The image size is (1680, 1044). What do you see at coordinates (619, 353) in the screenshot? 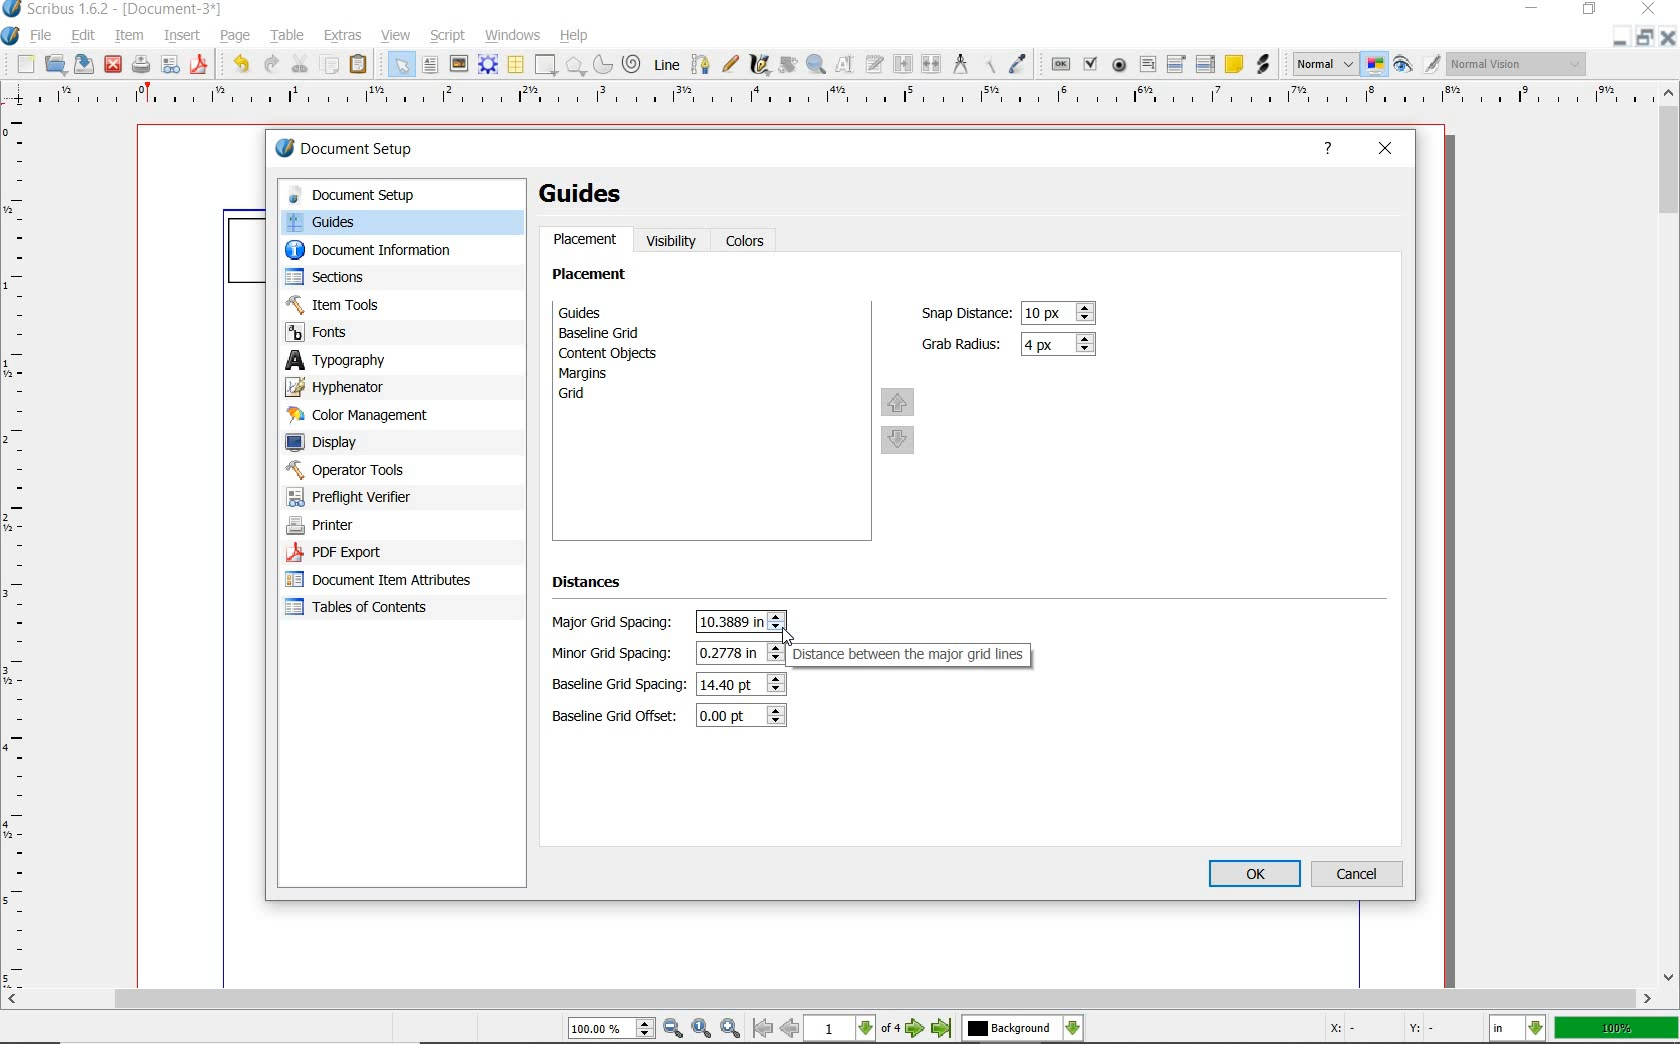
I see `content objects` at bounding box center [619, 353].